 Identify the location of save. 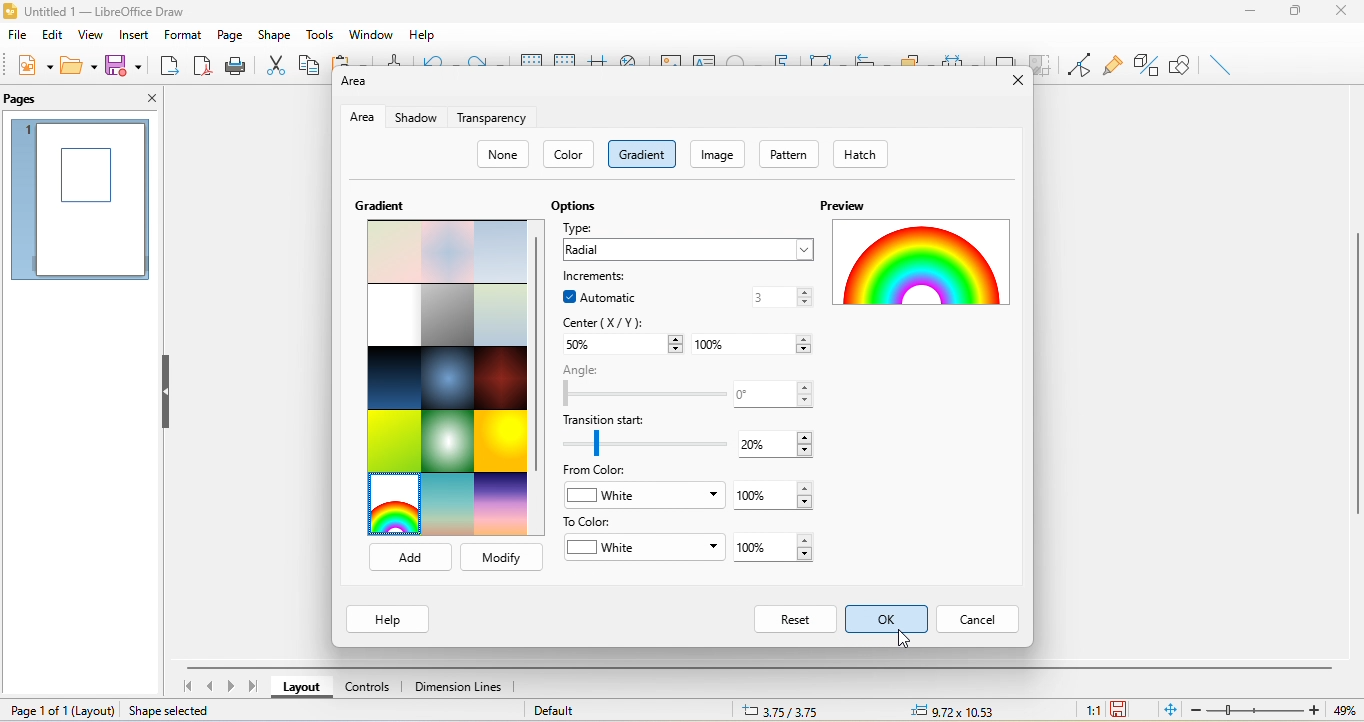
(123, 64).